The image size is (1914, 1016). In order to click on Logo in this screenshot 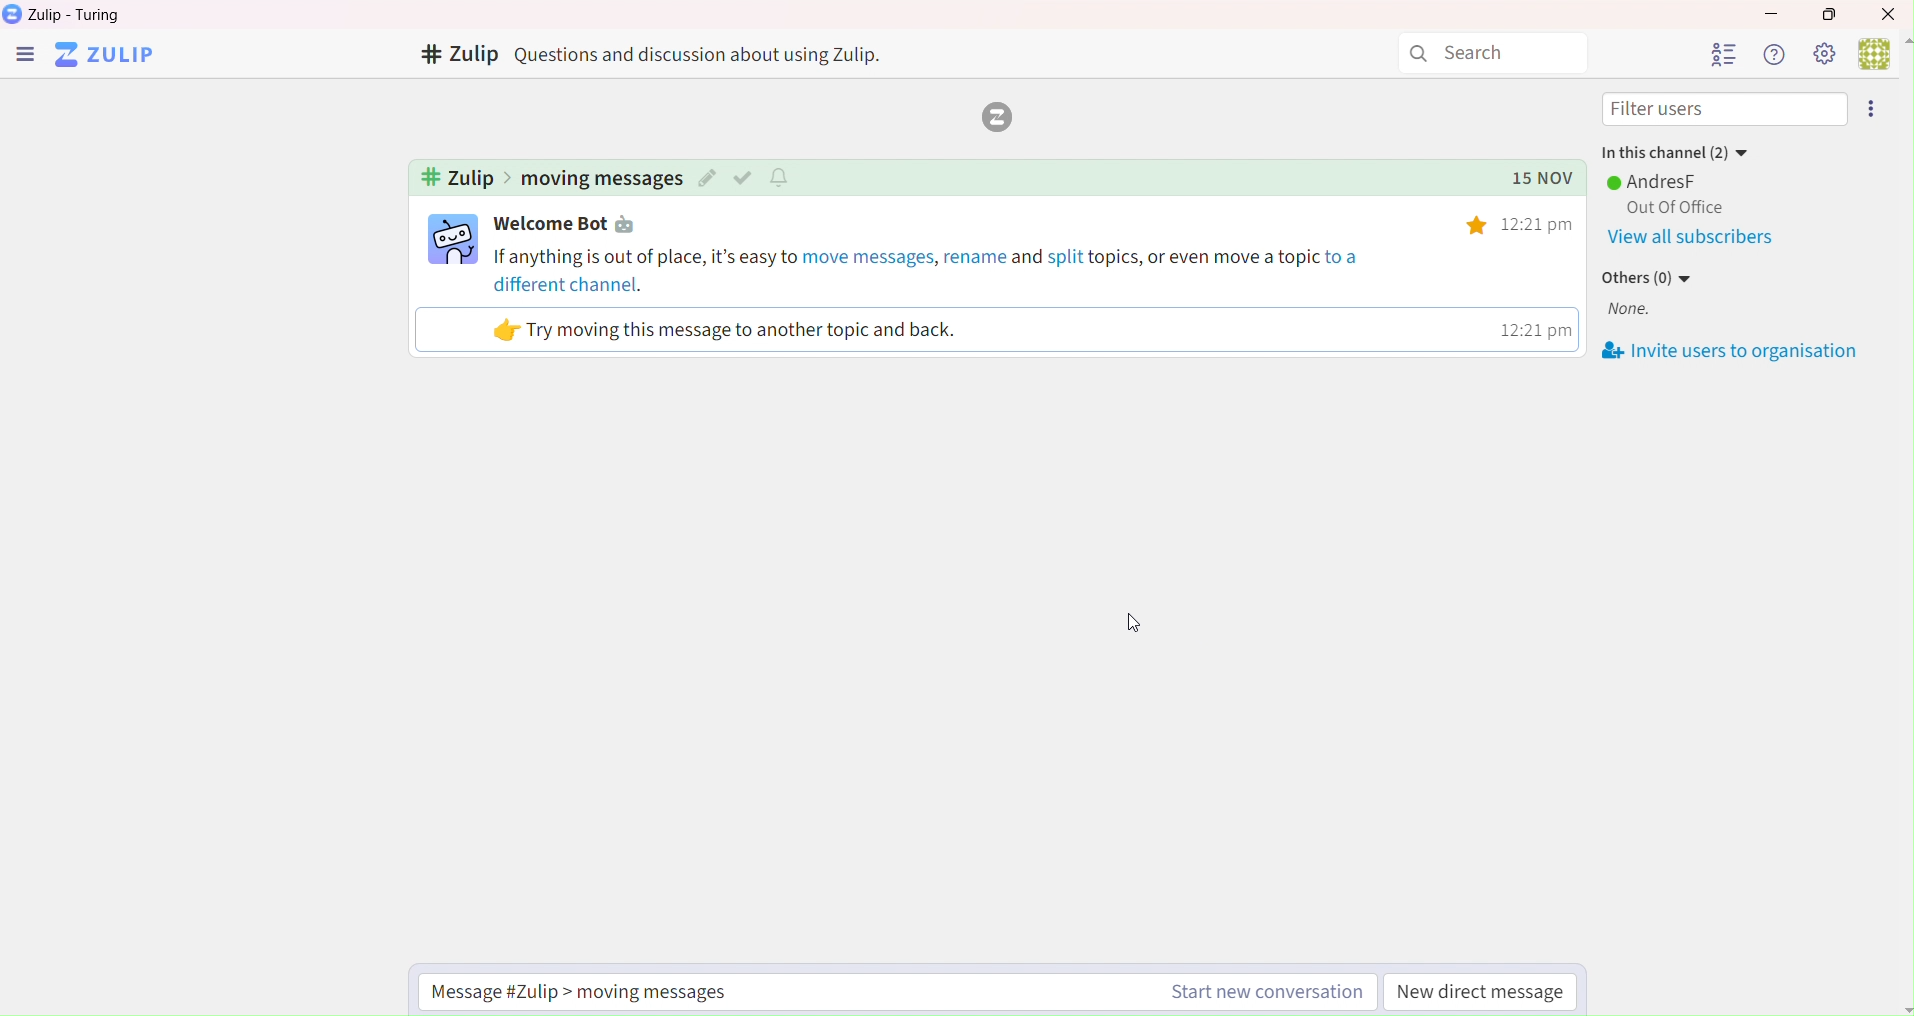, I will do `click(993, 118)`.